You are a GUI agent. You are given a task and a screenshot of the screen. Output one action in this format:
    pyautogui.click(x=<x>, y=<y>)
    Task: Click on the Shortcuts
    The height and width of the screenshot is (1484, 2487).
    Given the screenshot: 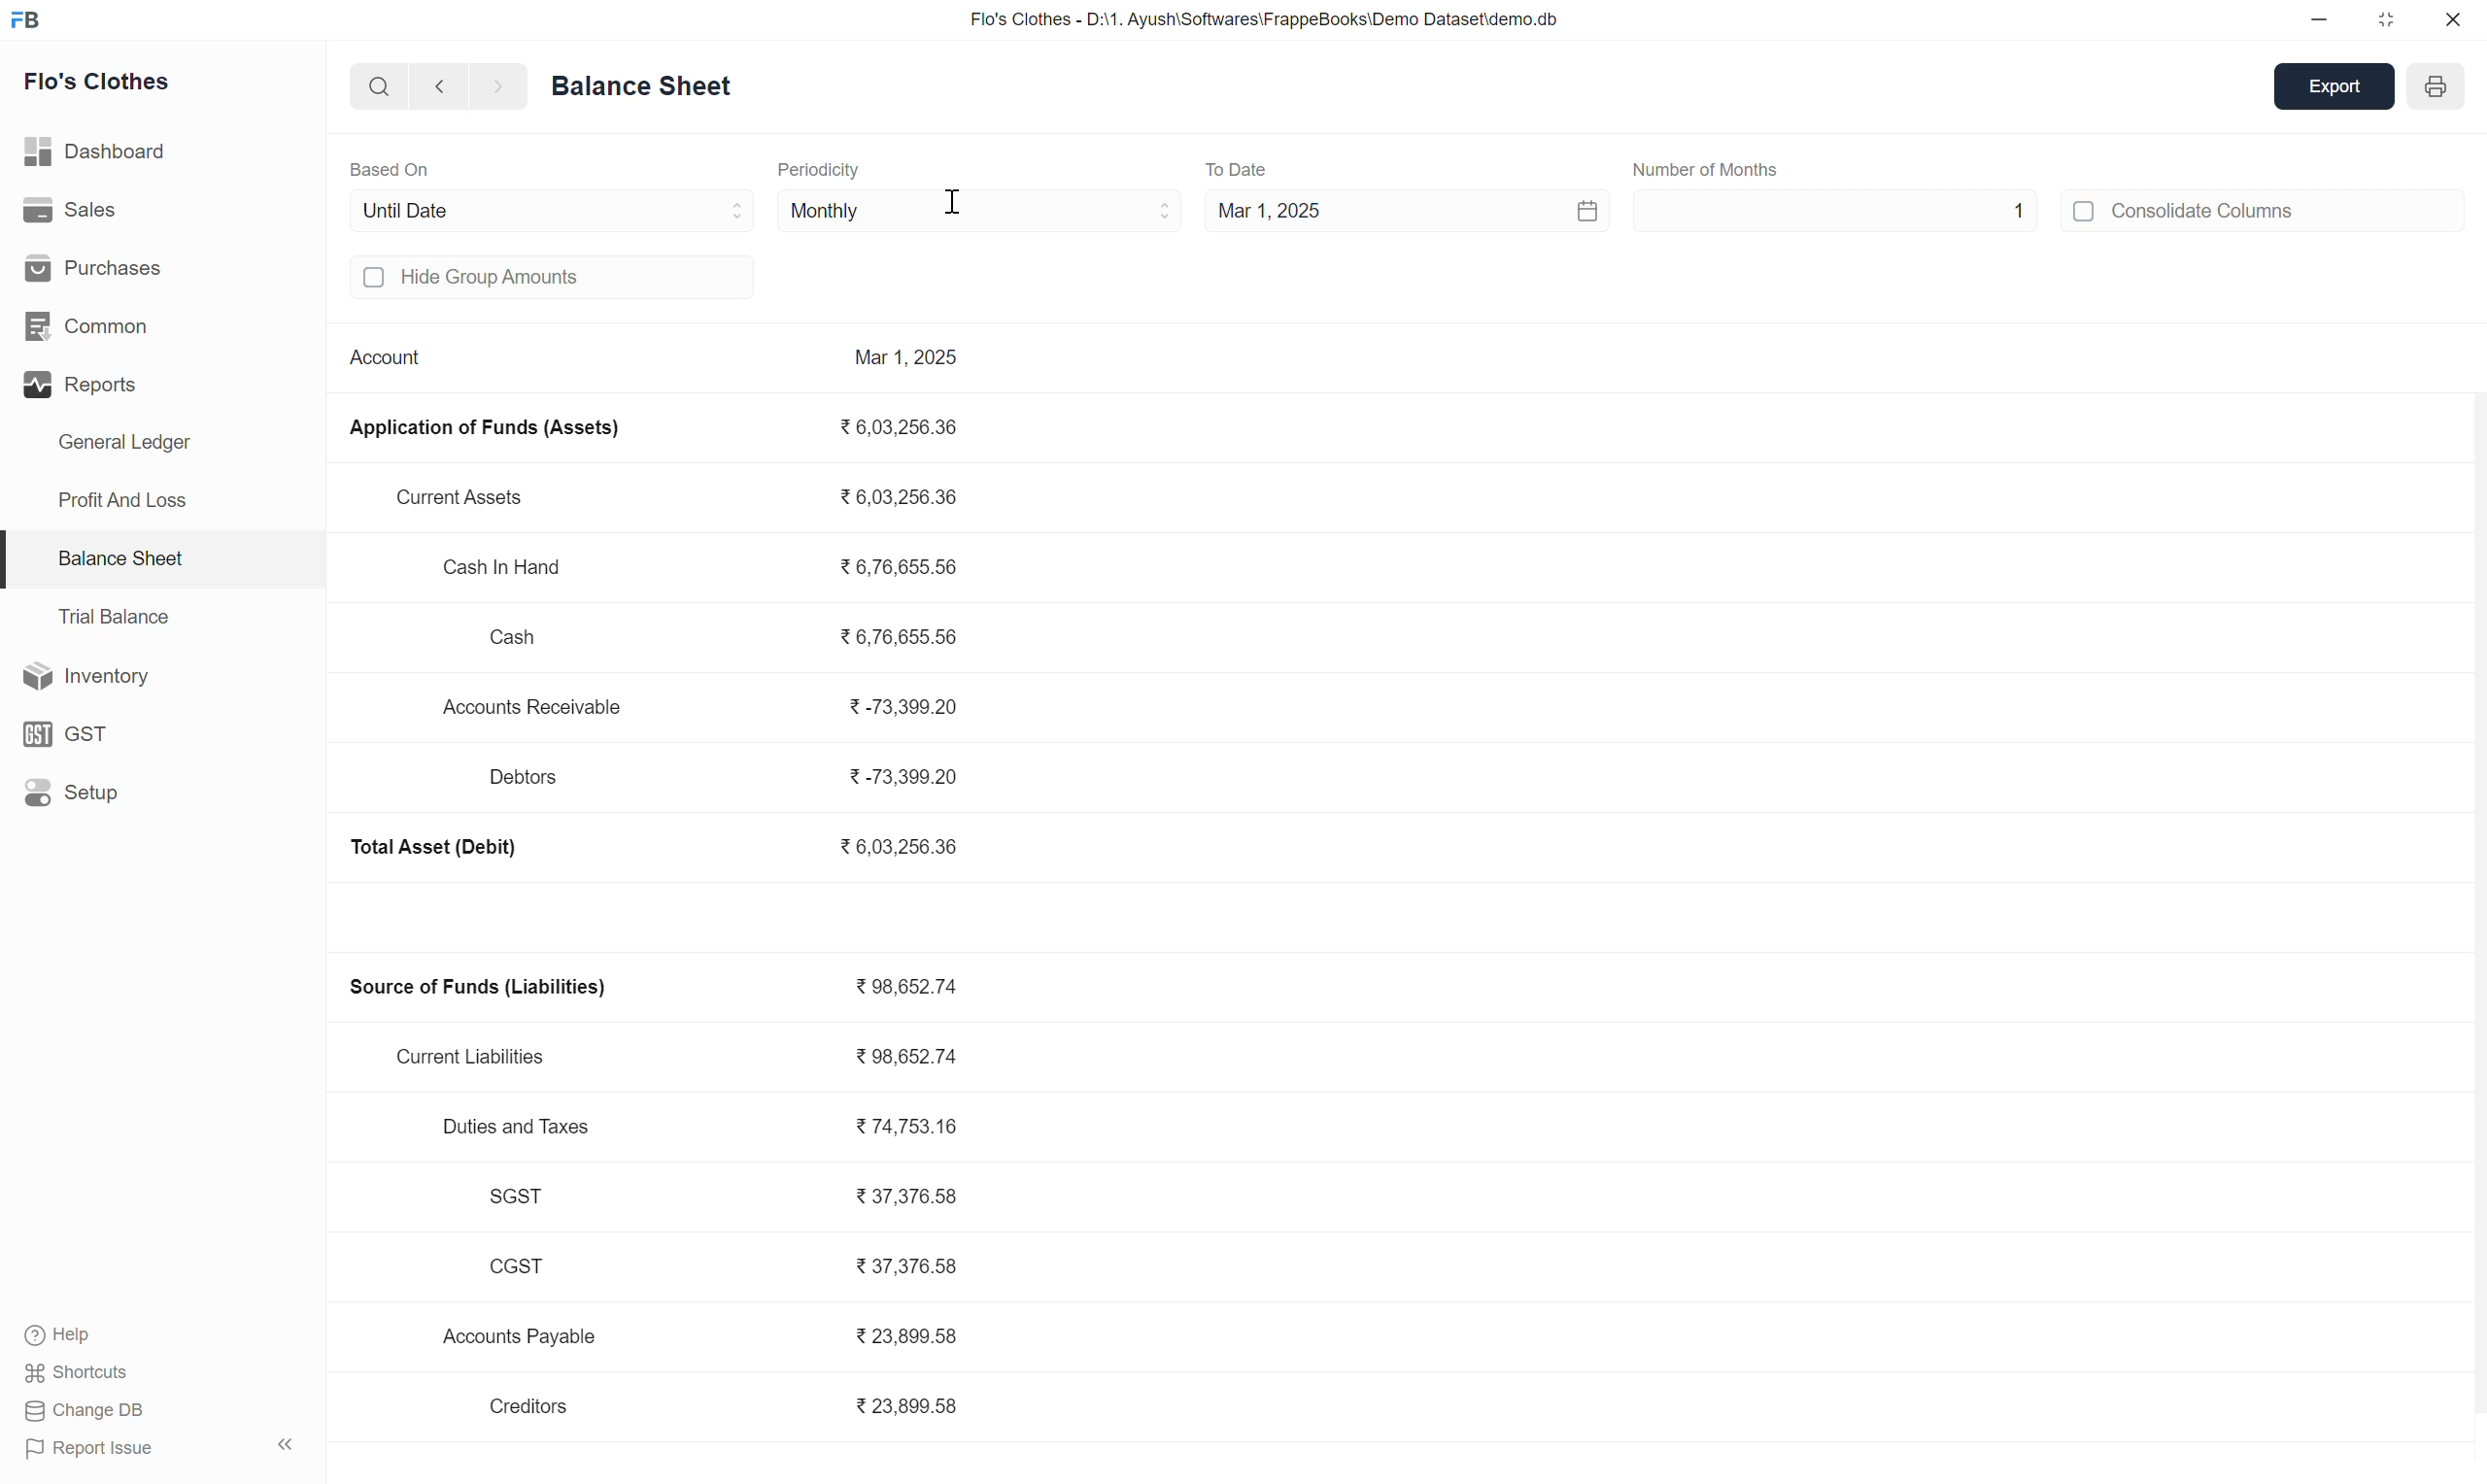 What is the action you would take?
    pyautogui.click(x=82, y=1373)
    